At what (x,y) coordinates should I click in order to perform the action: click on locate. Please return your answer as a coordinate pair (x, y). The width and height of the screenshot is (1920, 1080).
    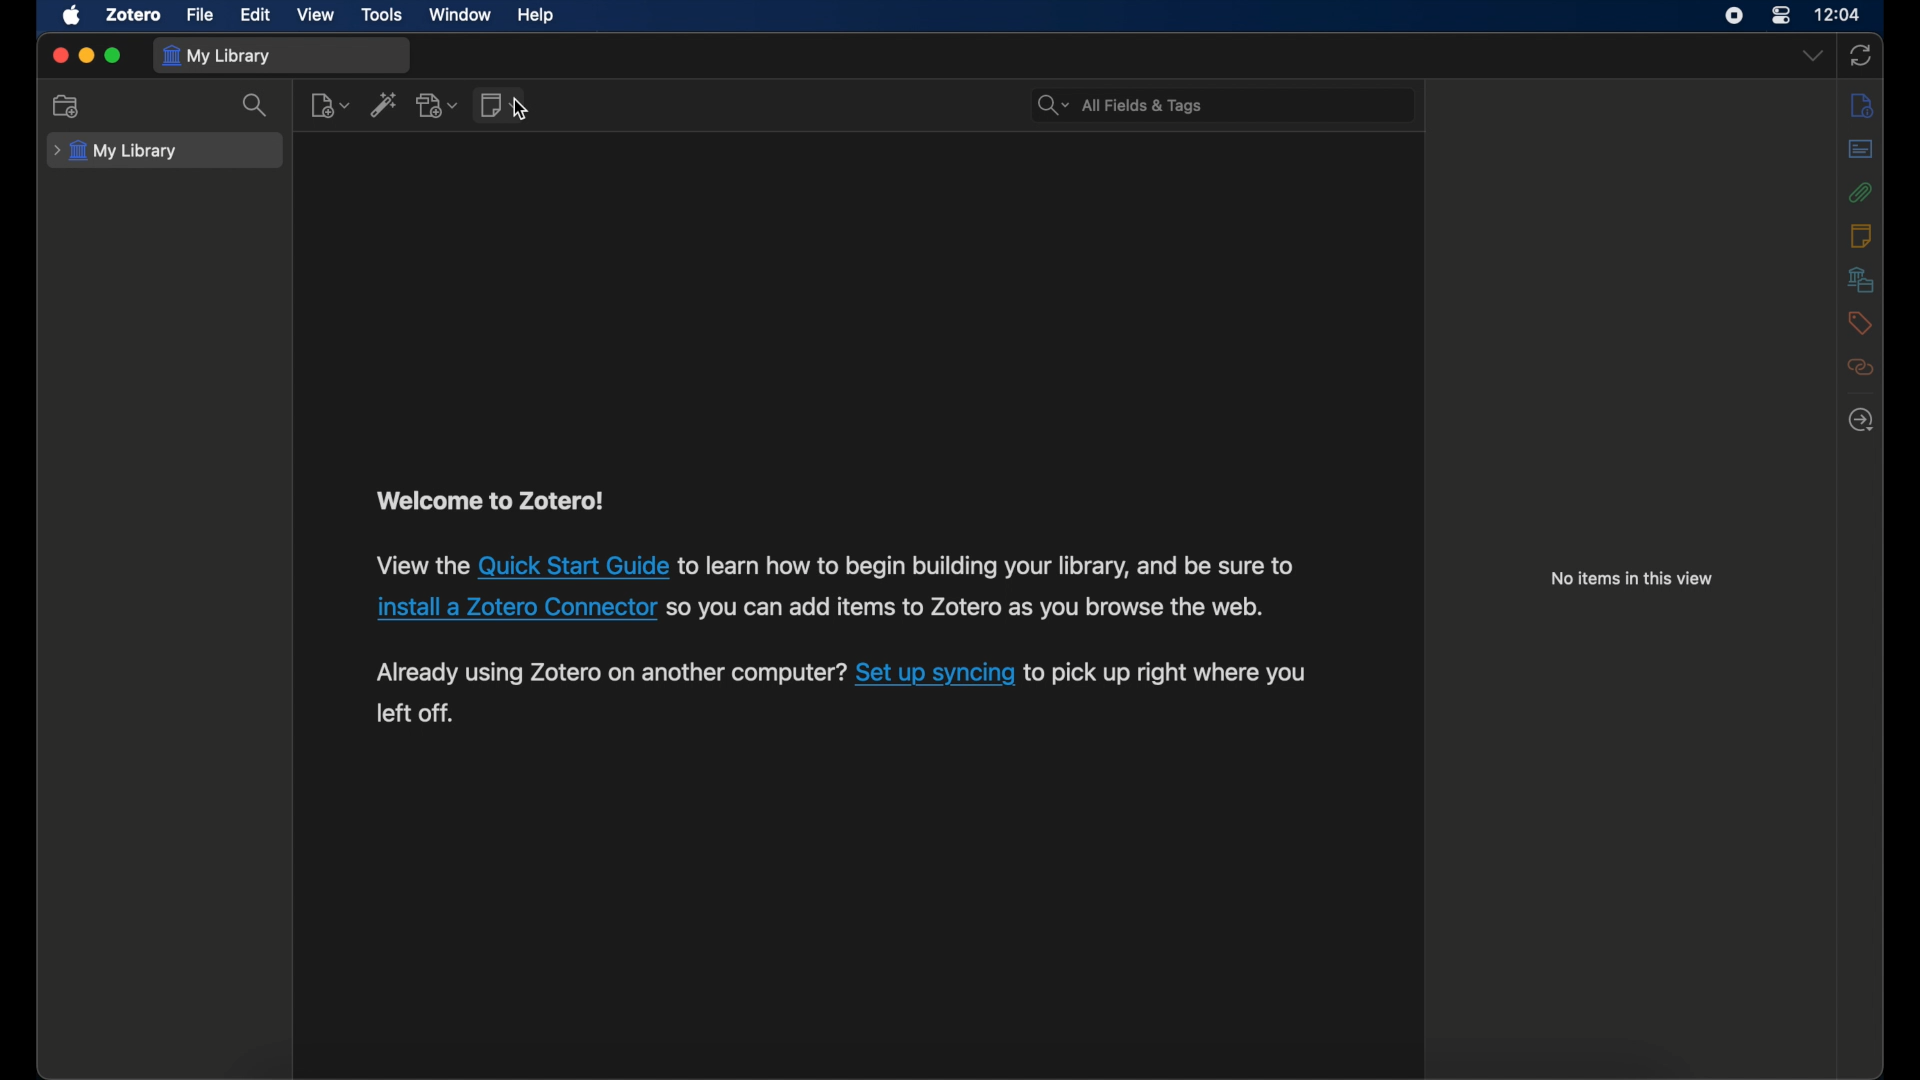
    Looking at the image, I should click on (1861, 419).